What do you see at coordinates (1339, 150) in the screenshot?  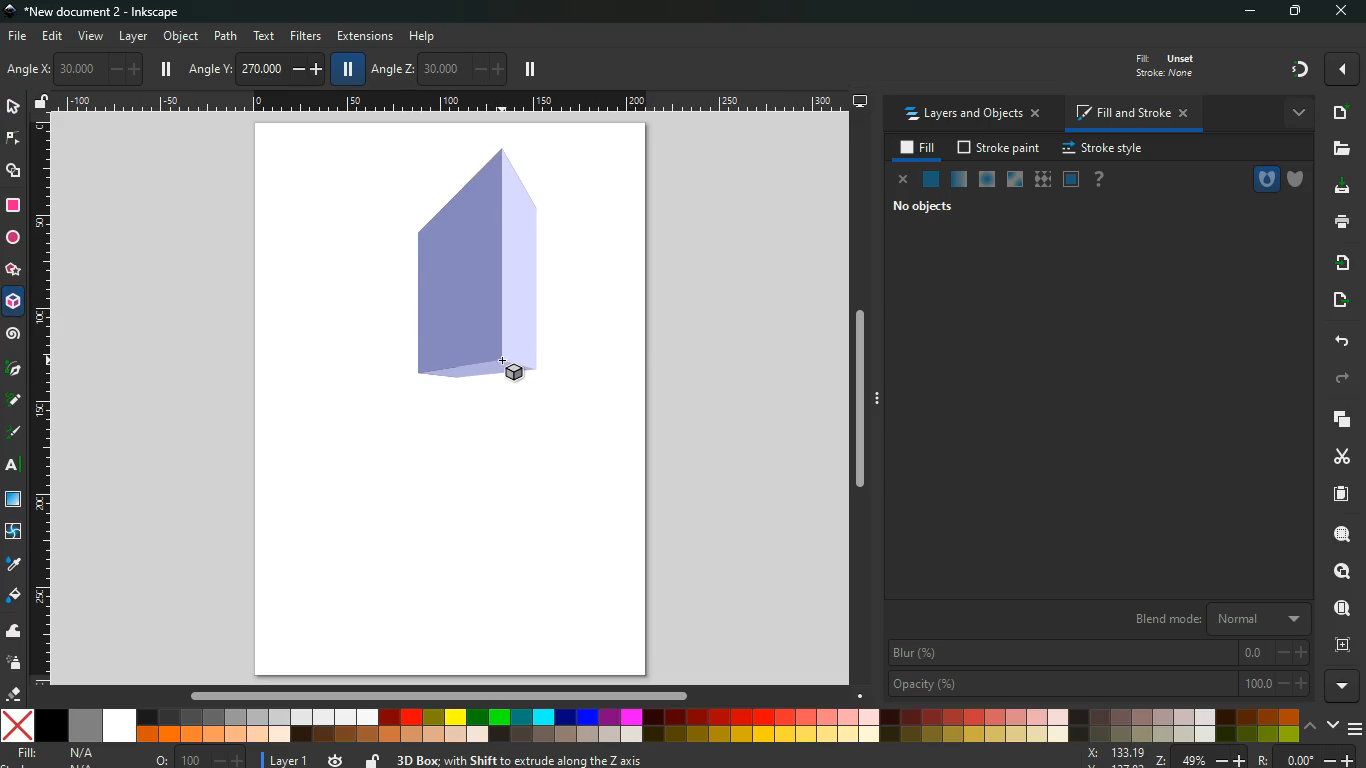 I see `files` at bounding box center [1339, 150].